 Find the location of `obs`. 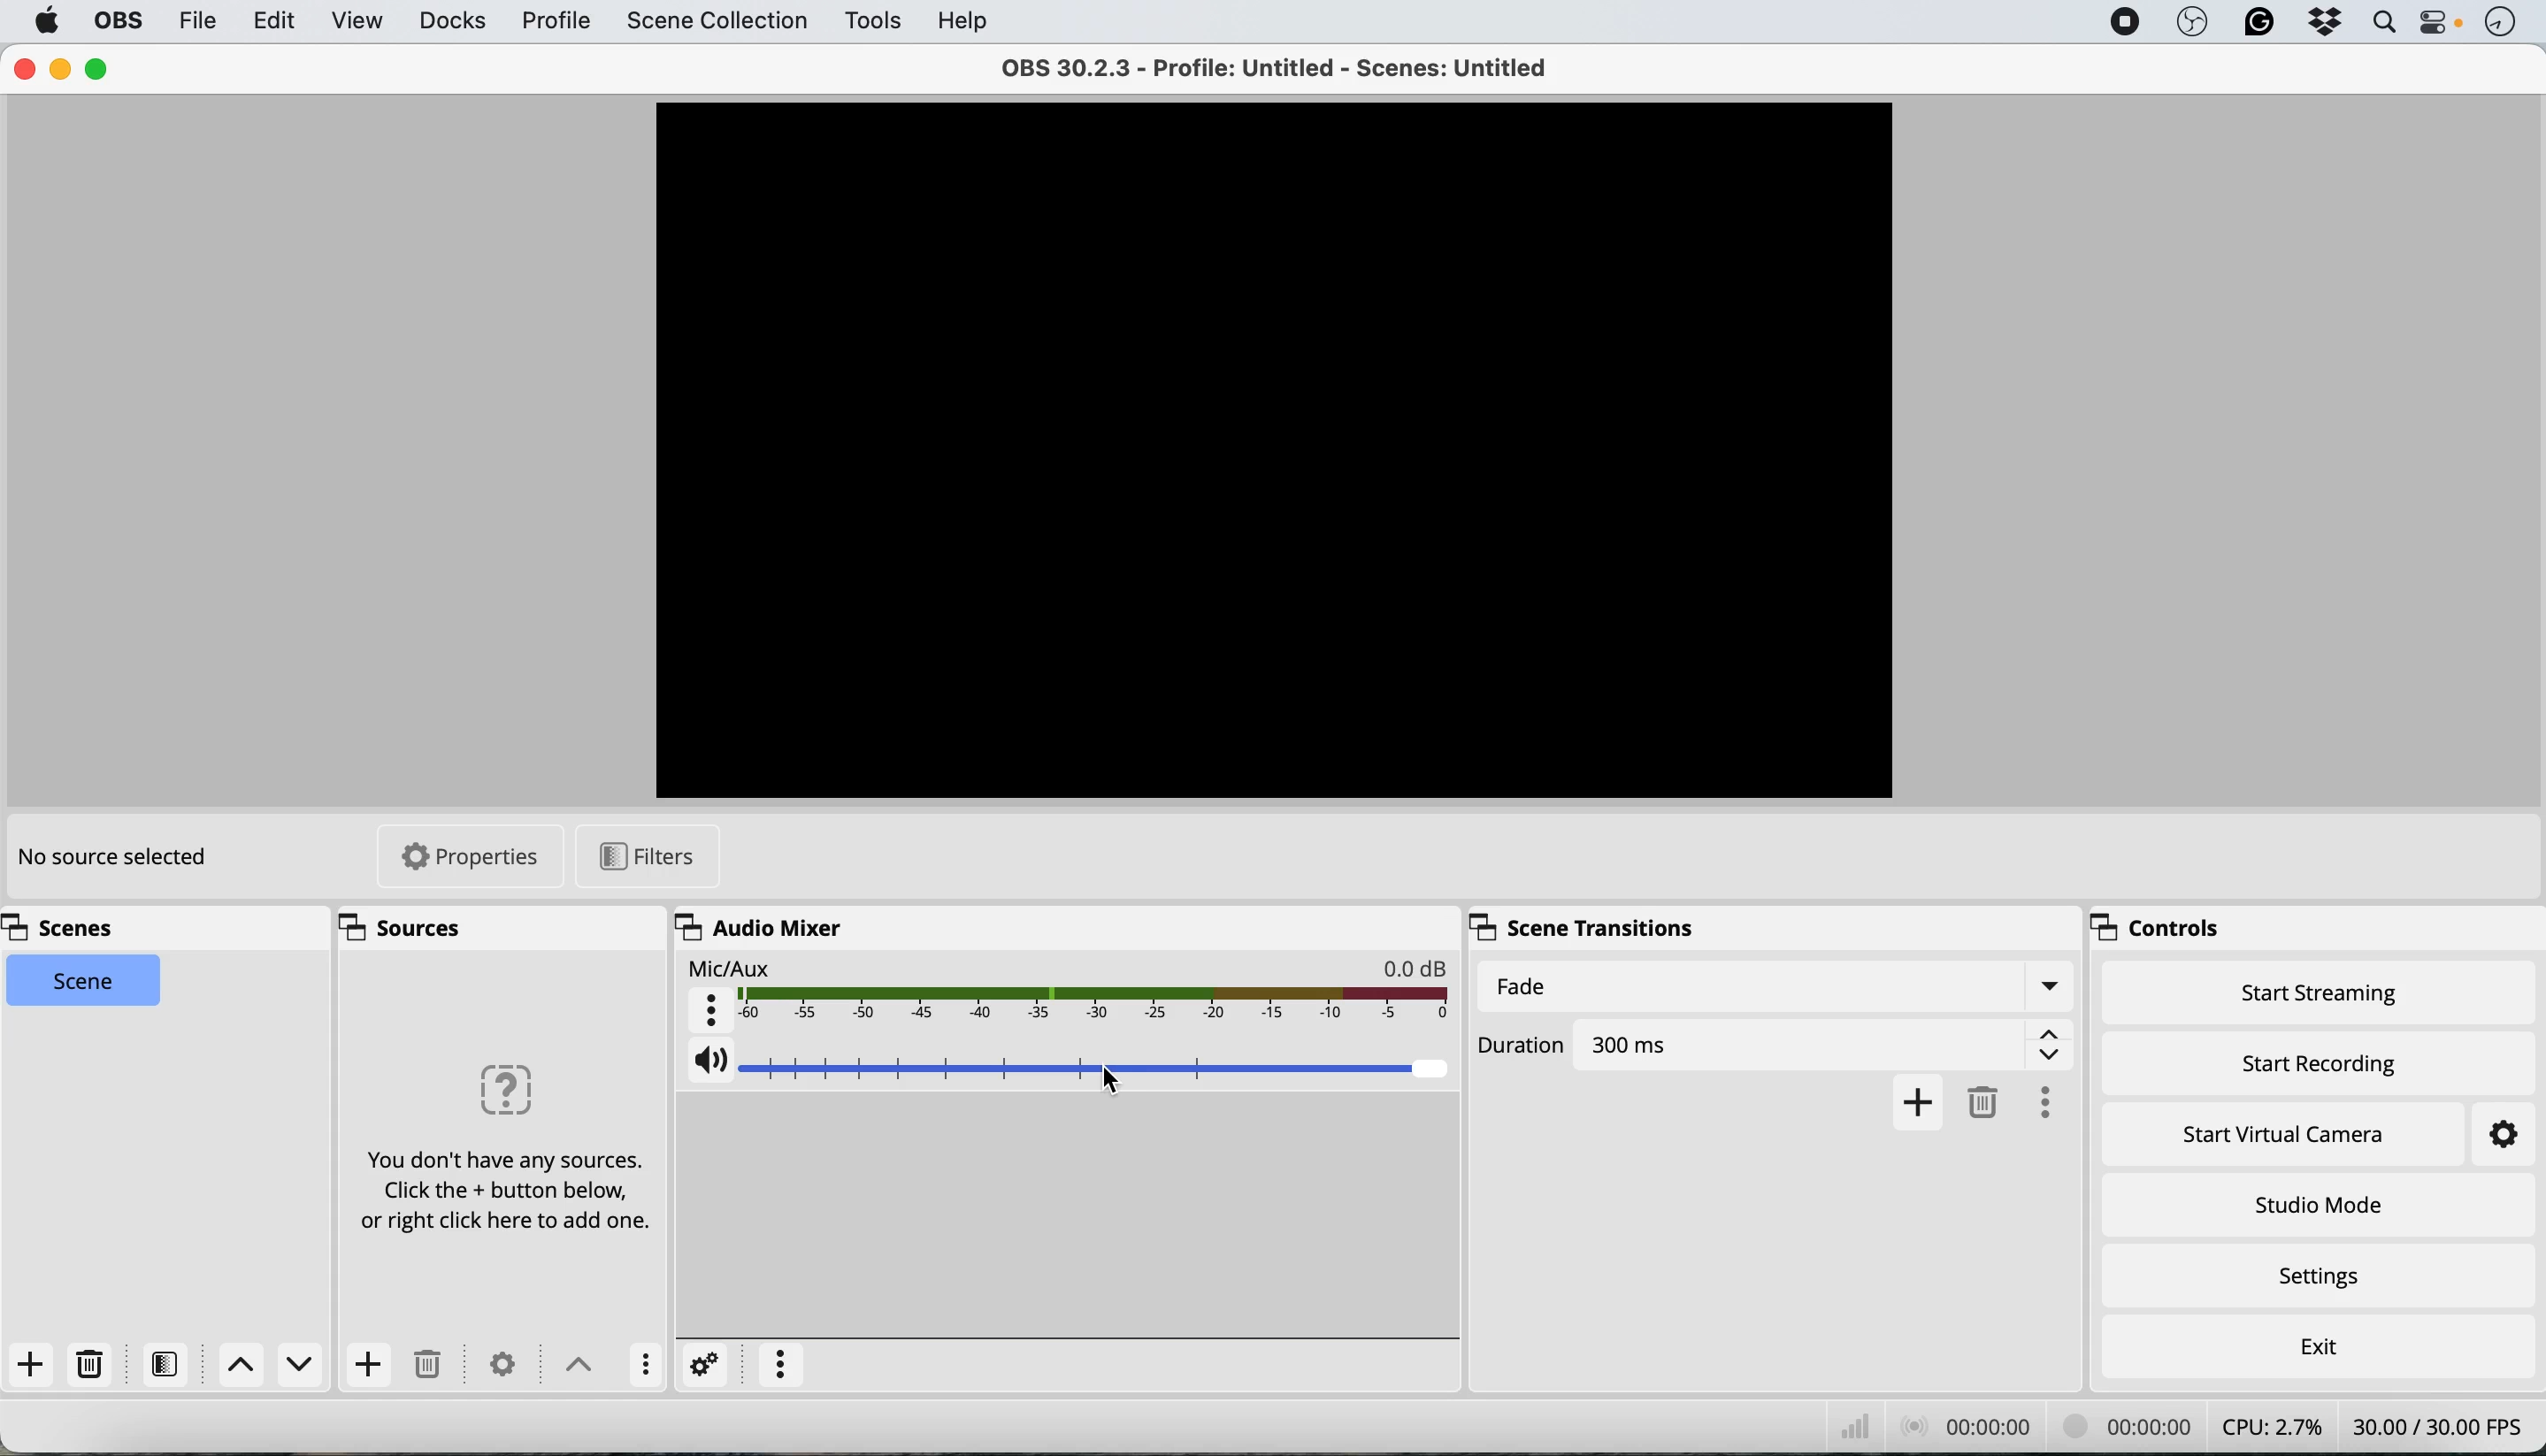

obs is located at coordinates (116, 22).